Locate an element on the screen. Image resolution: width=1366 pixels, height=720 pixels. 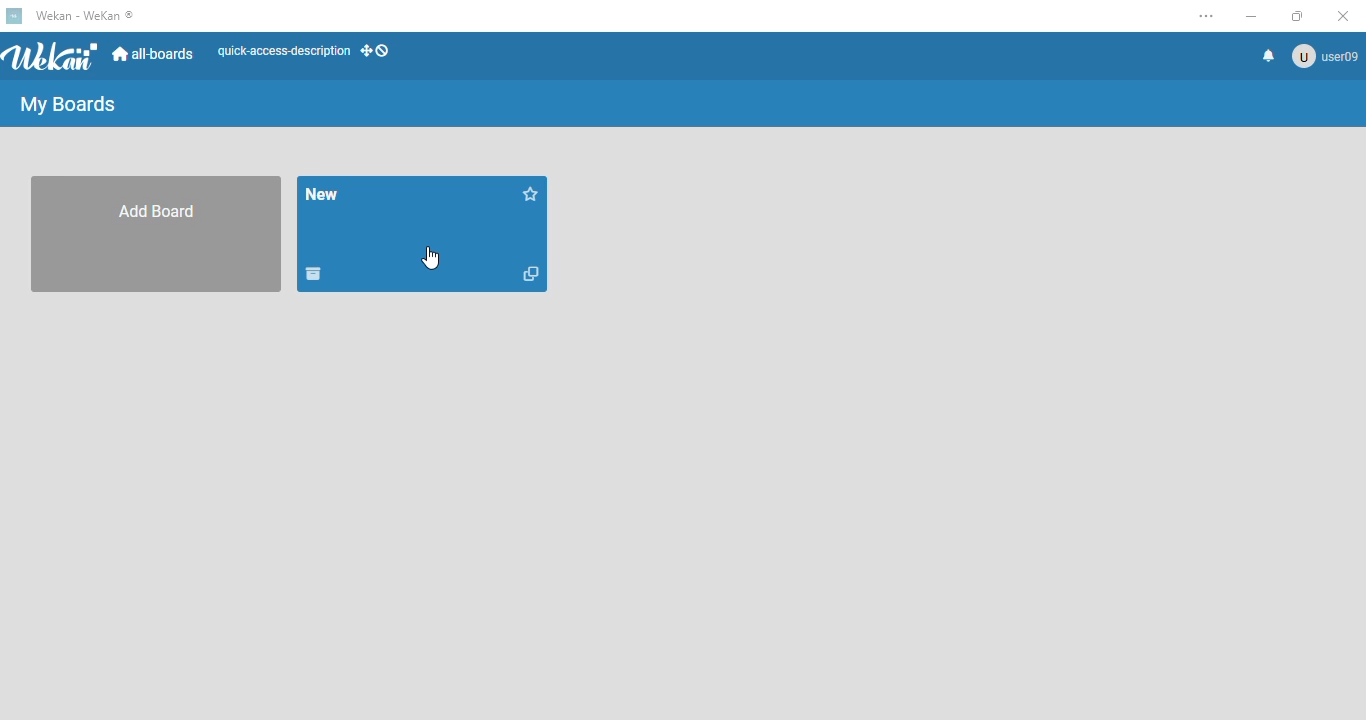
cursor is located at coordinates (431, 258).